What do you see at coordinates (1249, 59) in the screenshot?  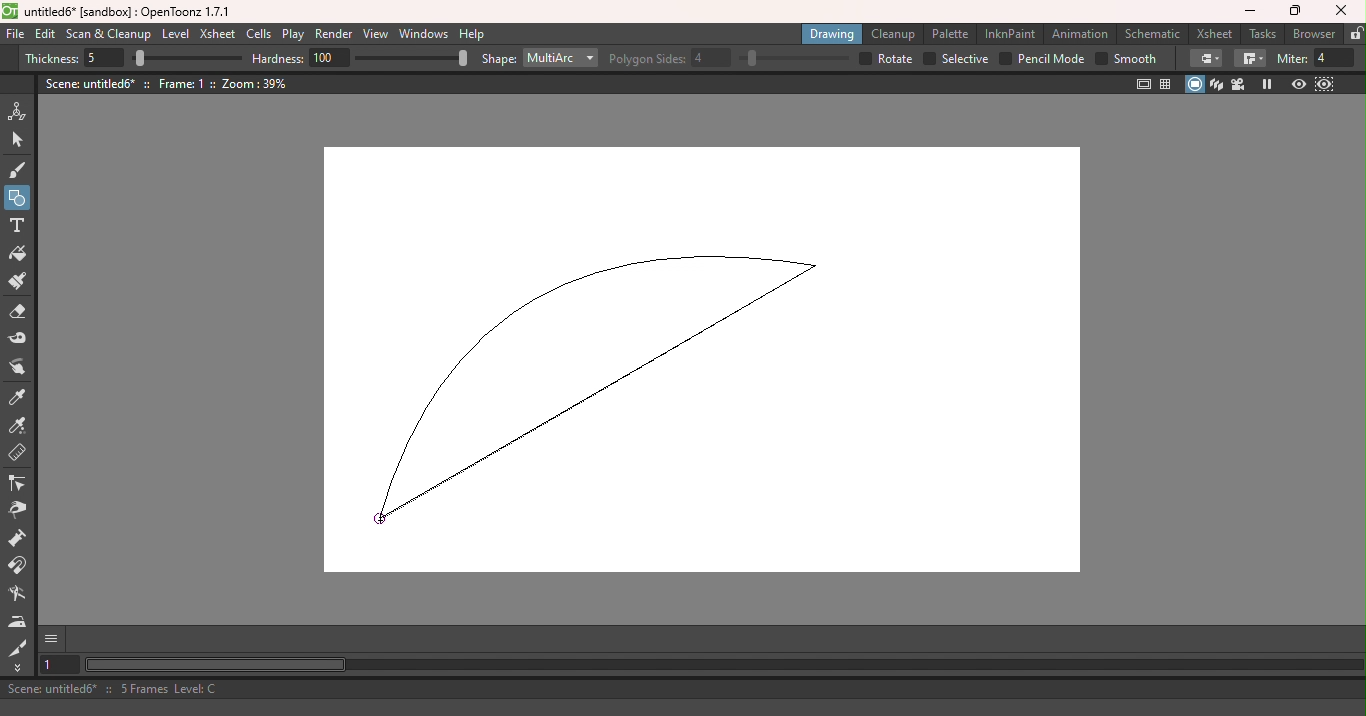 I see `Join` at bounding box center [1249, 59].